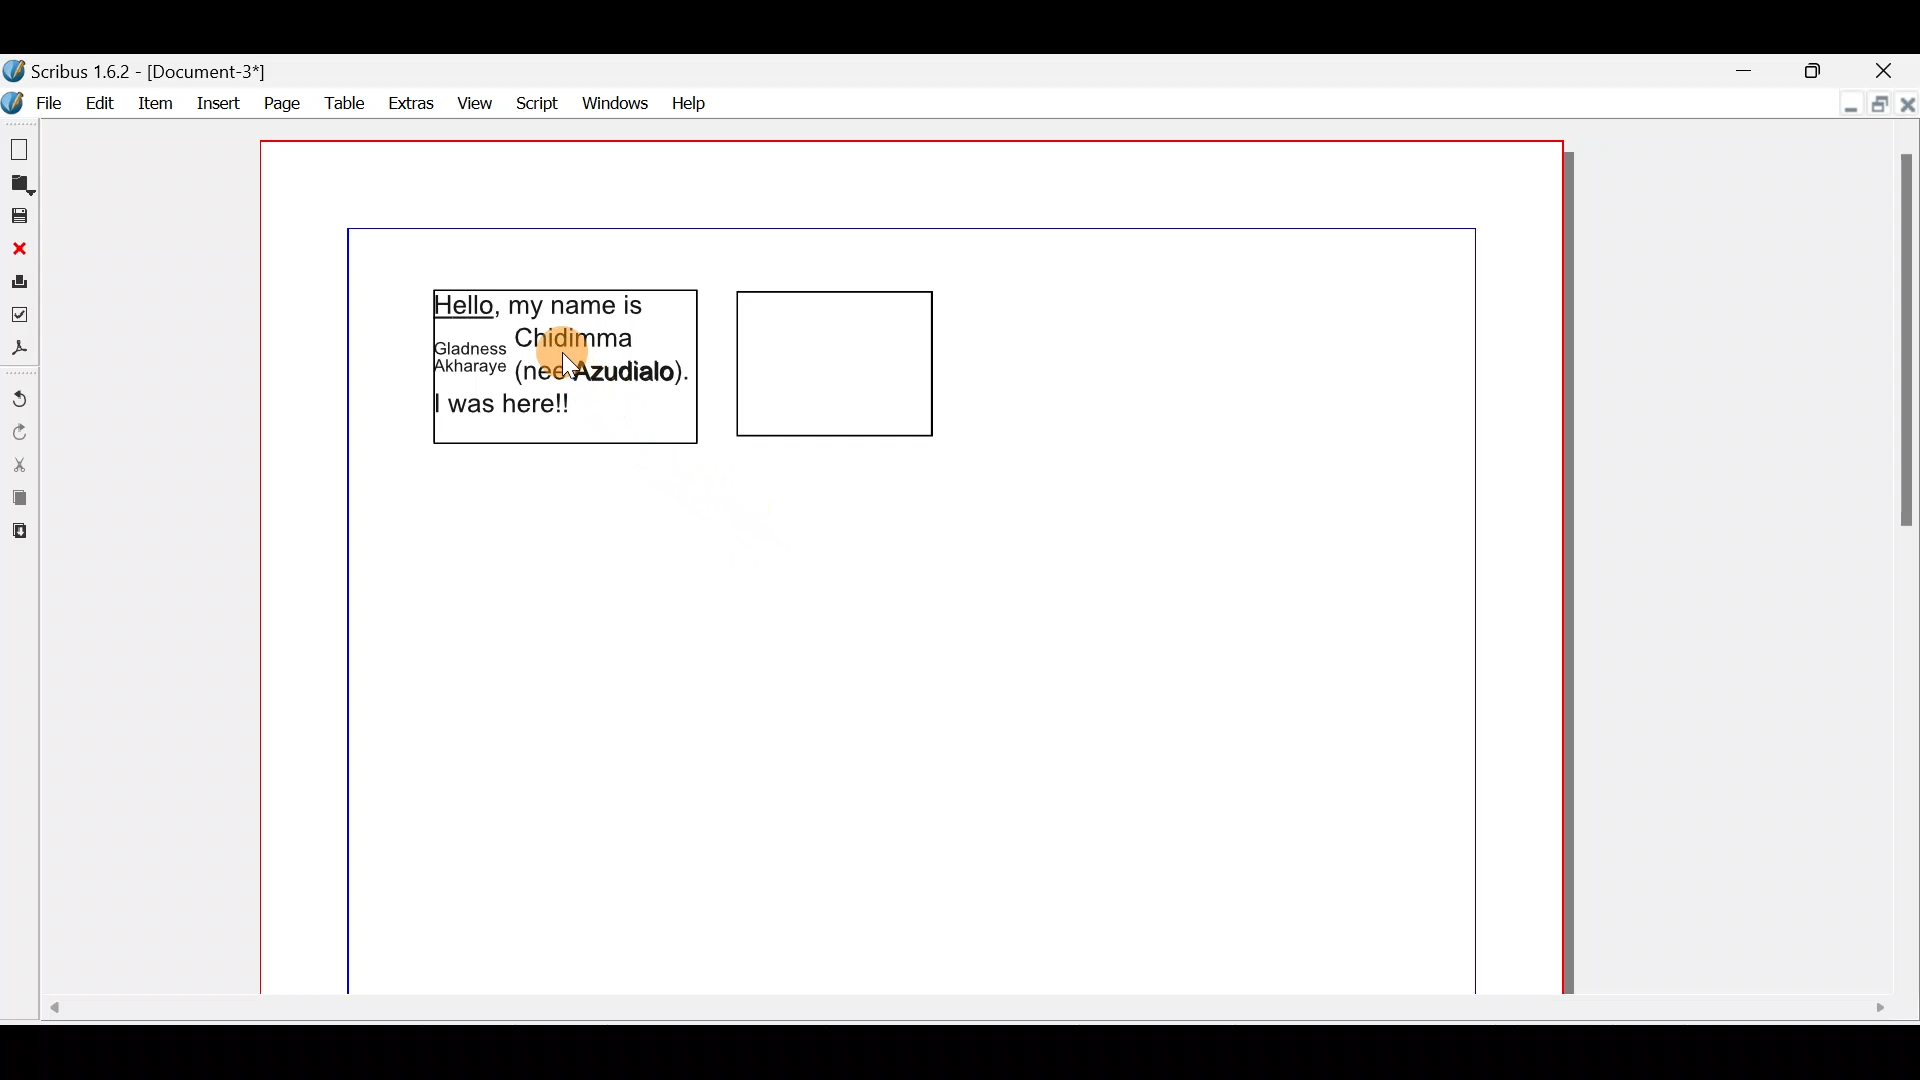 The width and height of the screenshot is (1920, 1080). What do you see at coordinates (20, 313) in the screenshot?
I see `Preflight verifier` at bounding box center [20, 313].